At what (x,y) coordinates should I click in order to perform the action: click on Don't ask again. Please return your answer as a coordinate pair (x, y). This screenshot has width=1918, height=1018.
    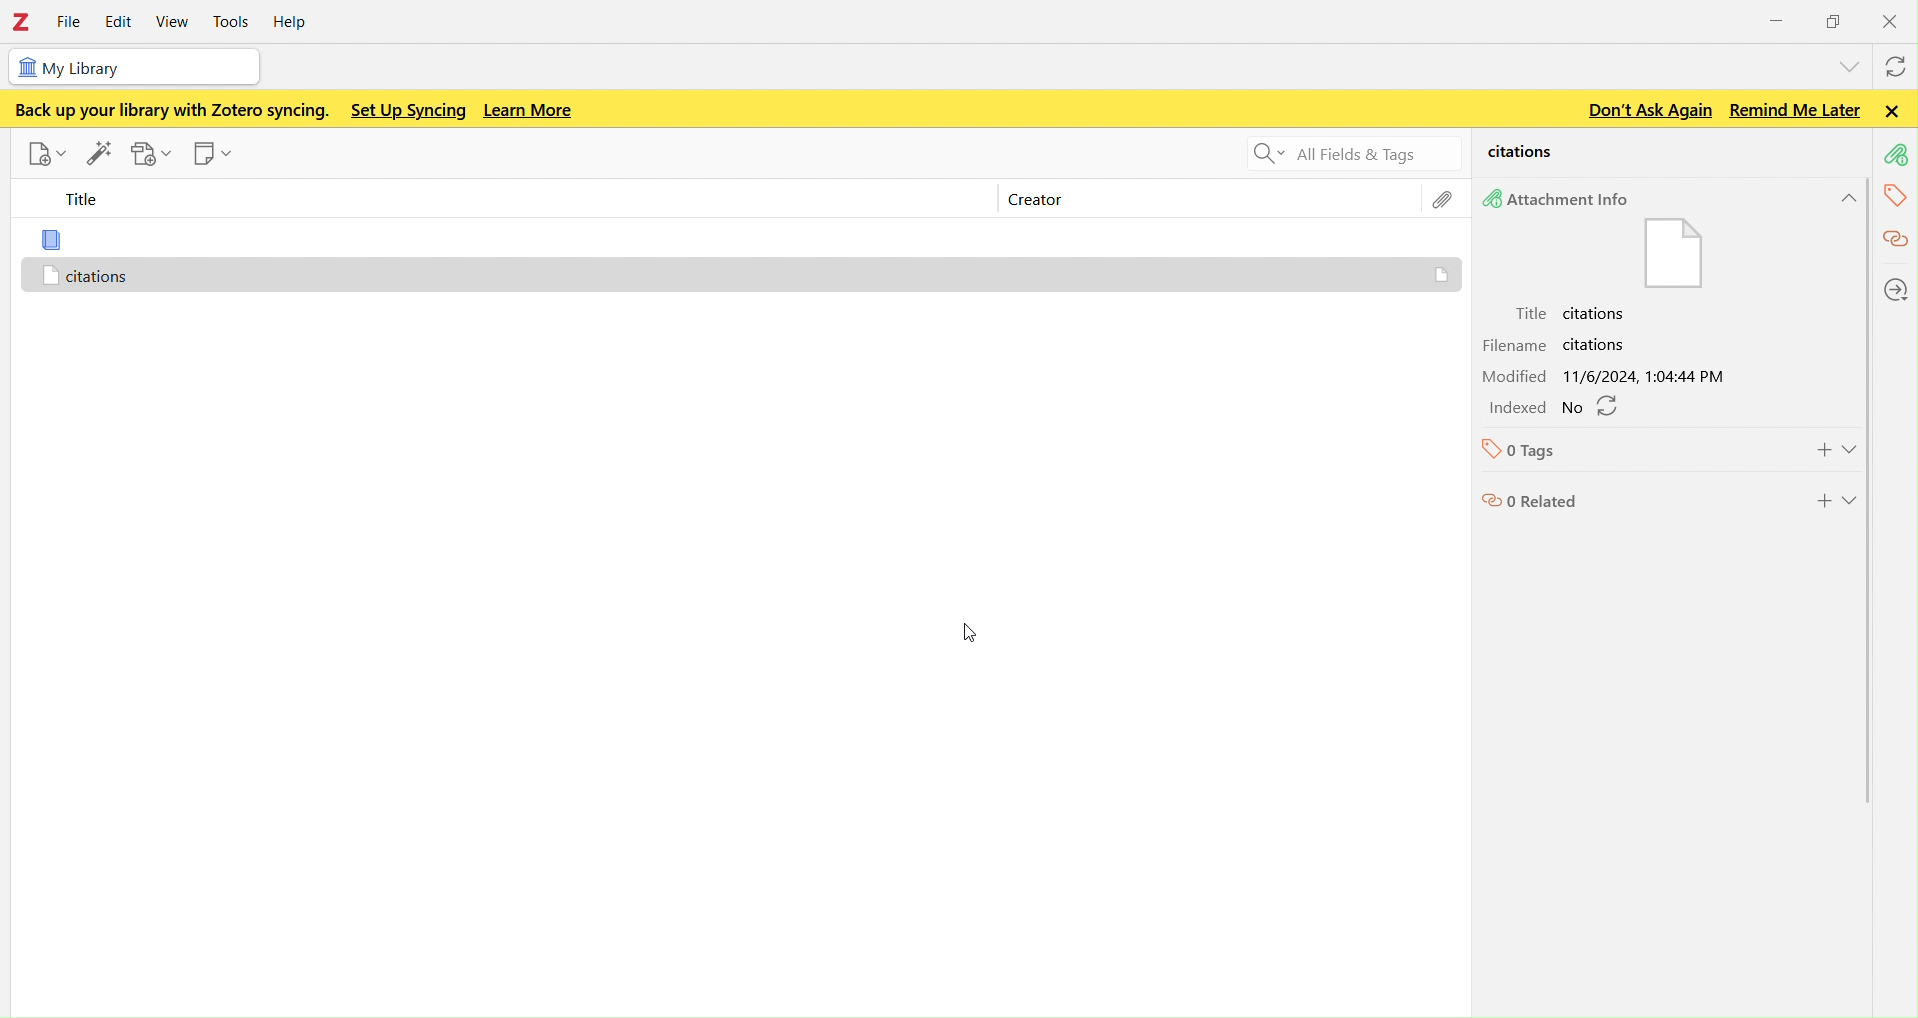
    Looking at the image, I should click on (1646, 109).